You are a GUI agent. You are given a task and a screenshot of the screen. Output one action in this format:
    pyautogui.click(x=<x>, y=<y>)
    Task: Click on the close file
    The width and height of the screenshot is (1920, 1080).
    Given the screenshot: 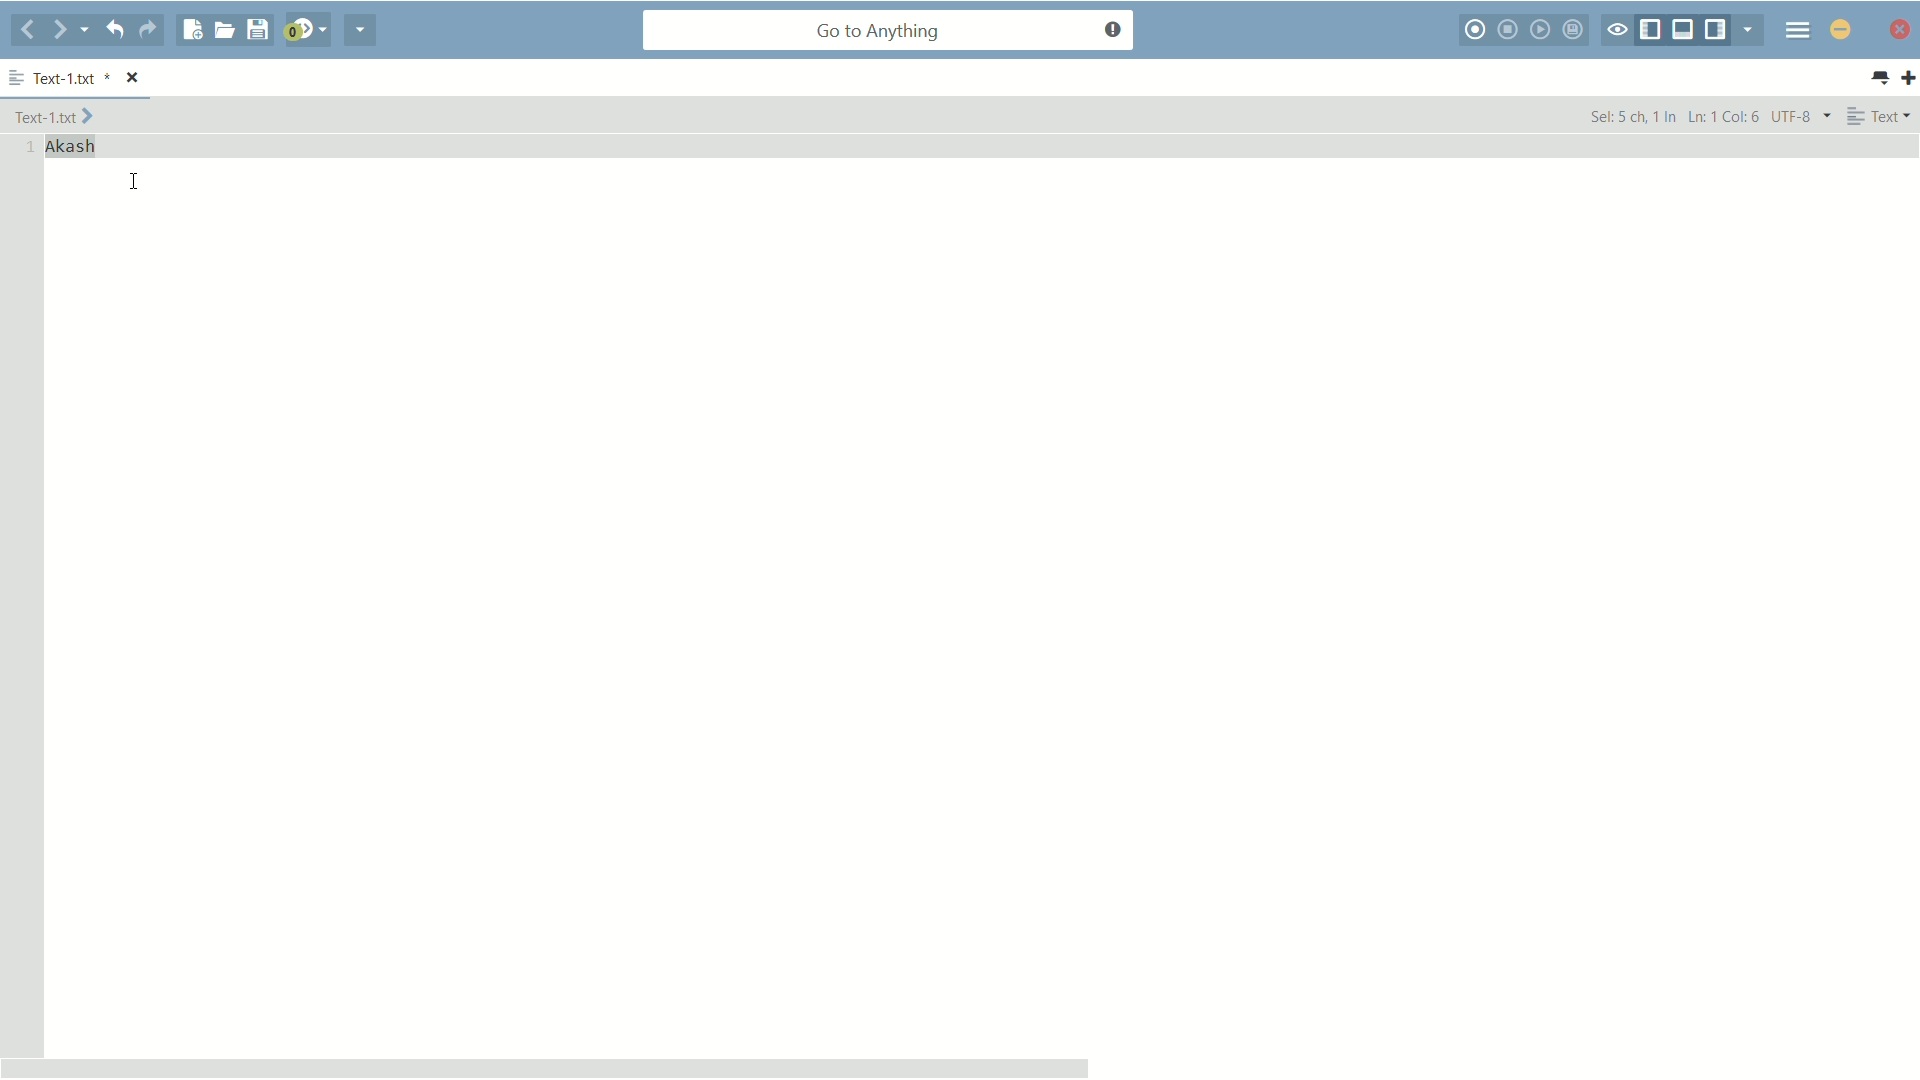 What is the action you would take?
    pyautogui.click(x=134, y=79)
    